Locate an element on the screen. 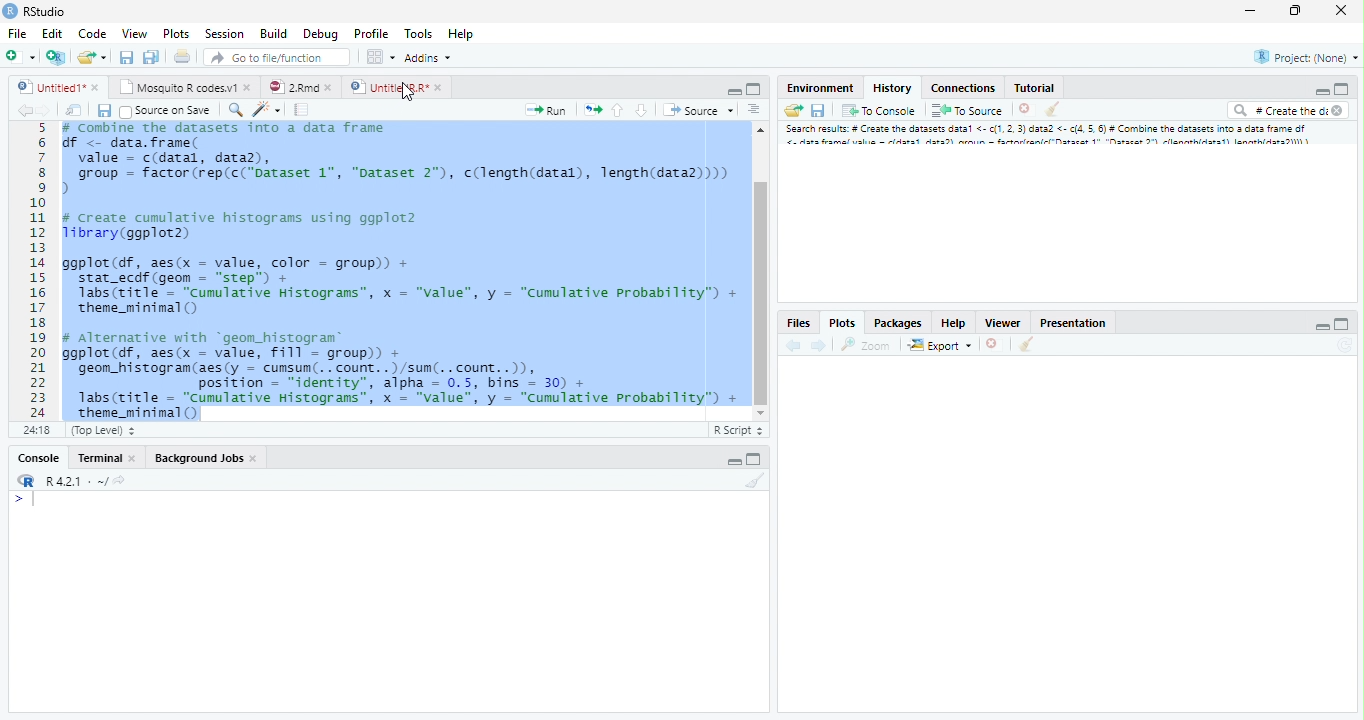 This screenshot has width=1364, height=720. Save all is located at coordinates (151, 57).